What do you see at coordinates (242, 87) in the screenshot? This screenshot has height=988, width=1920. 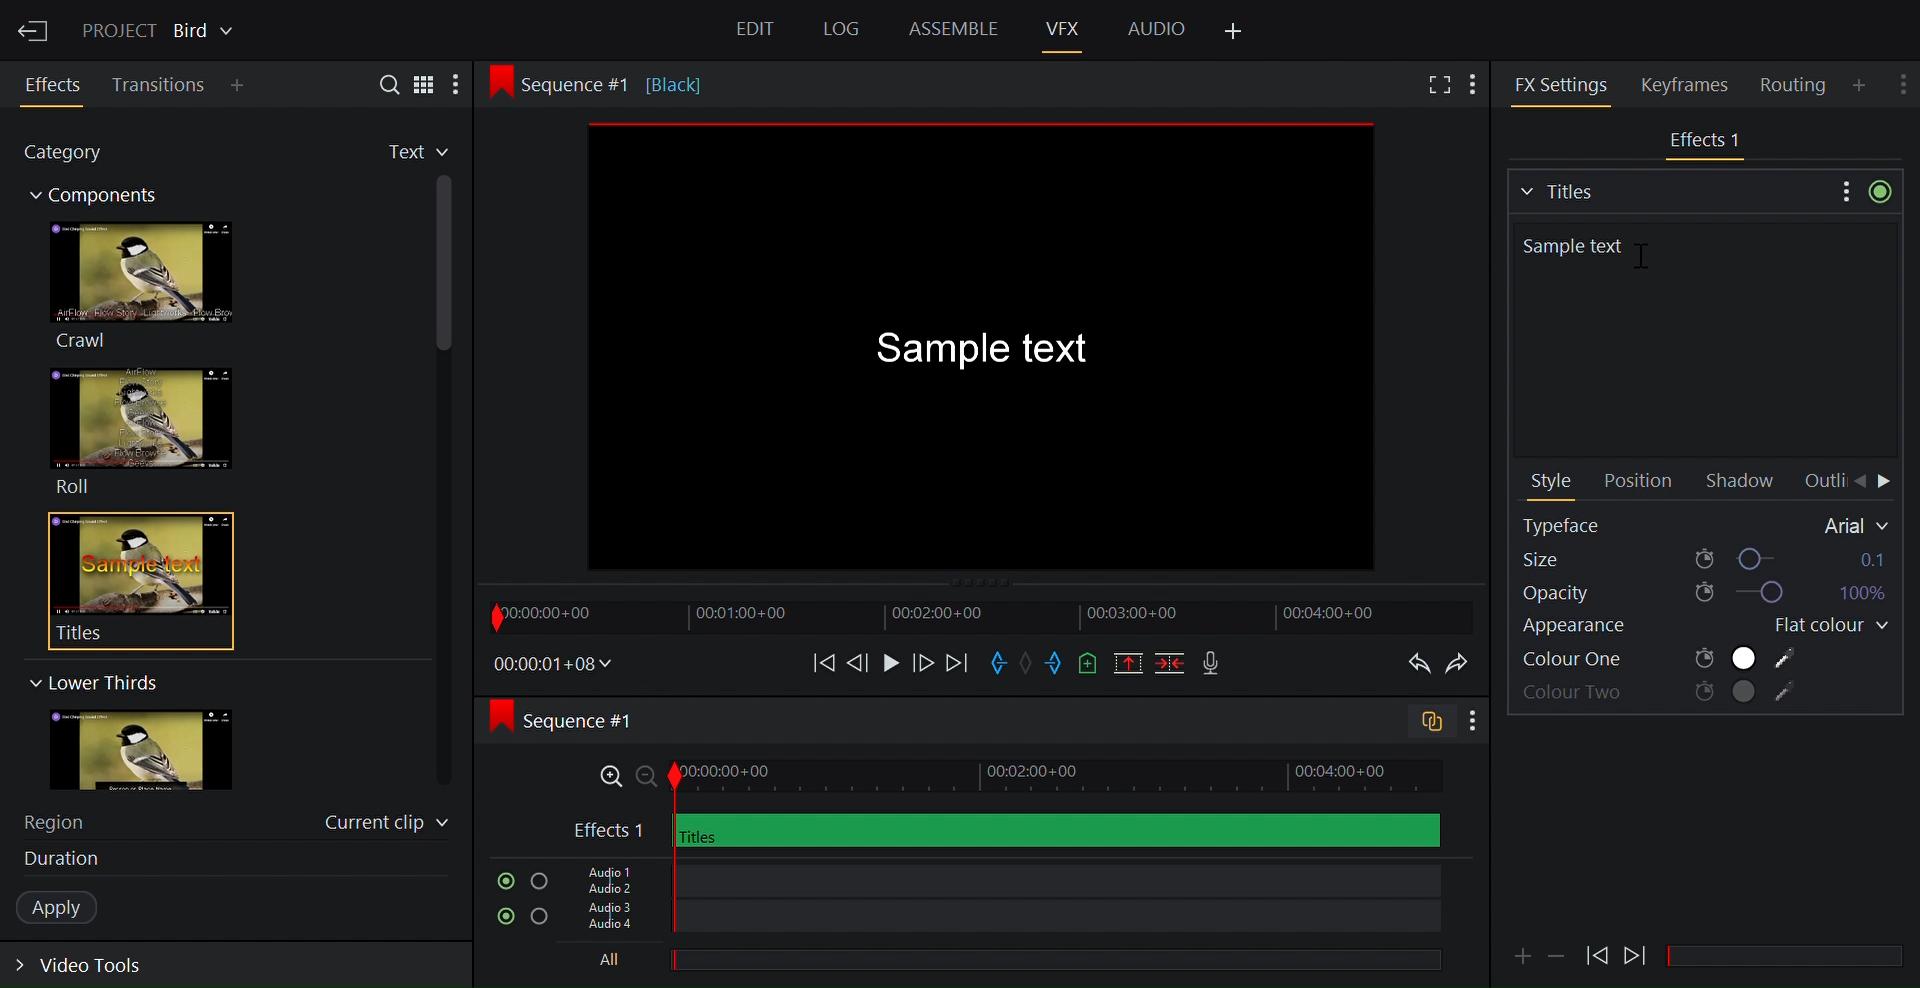 I see `Add Panel` at bounding box center [242, 87].